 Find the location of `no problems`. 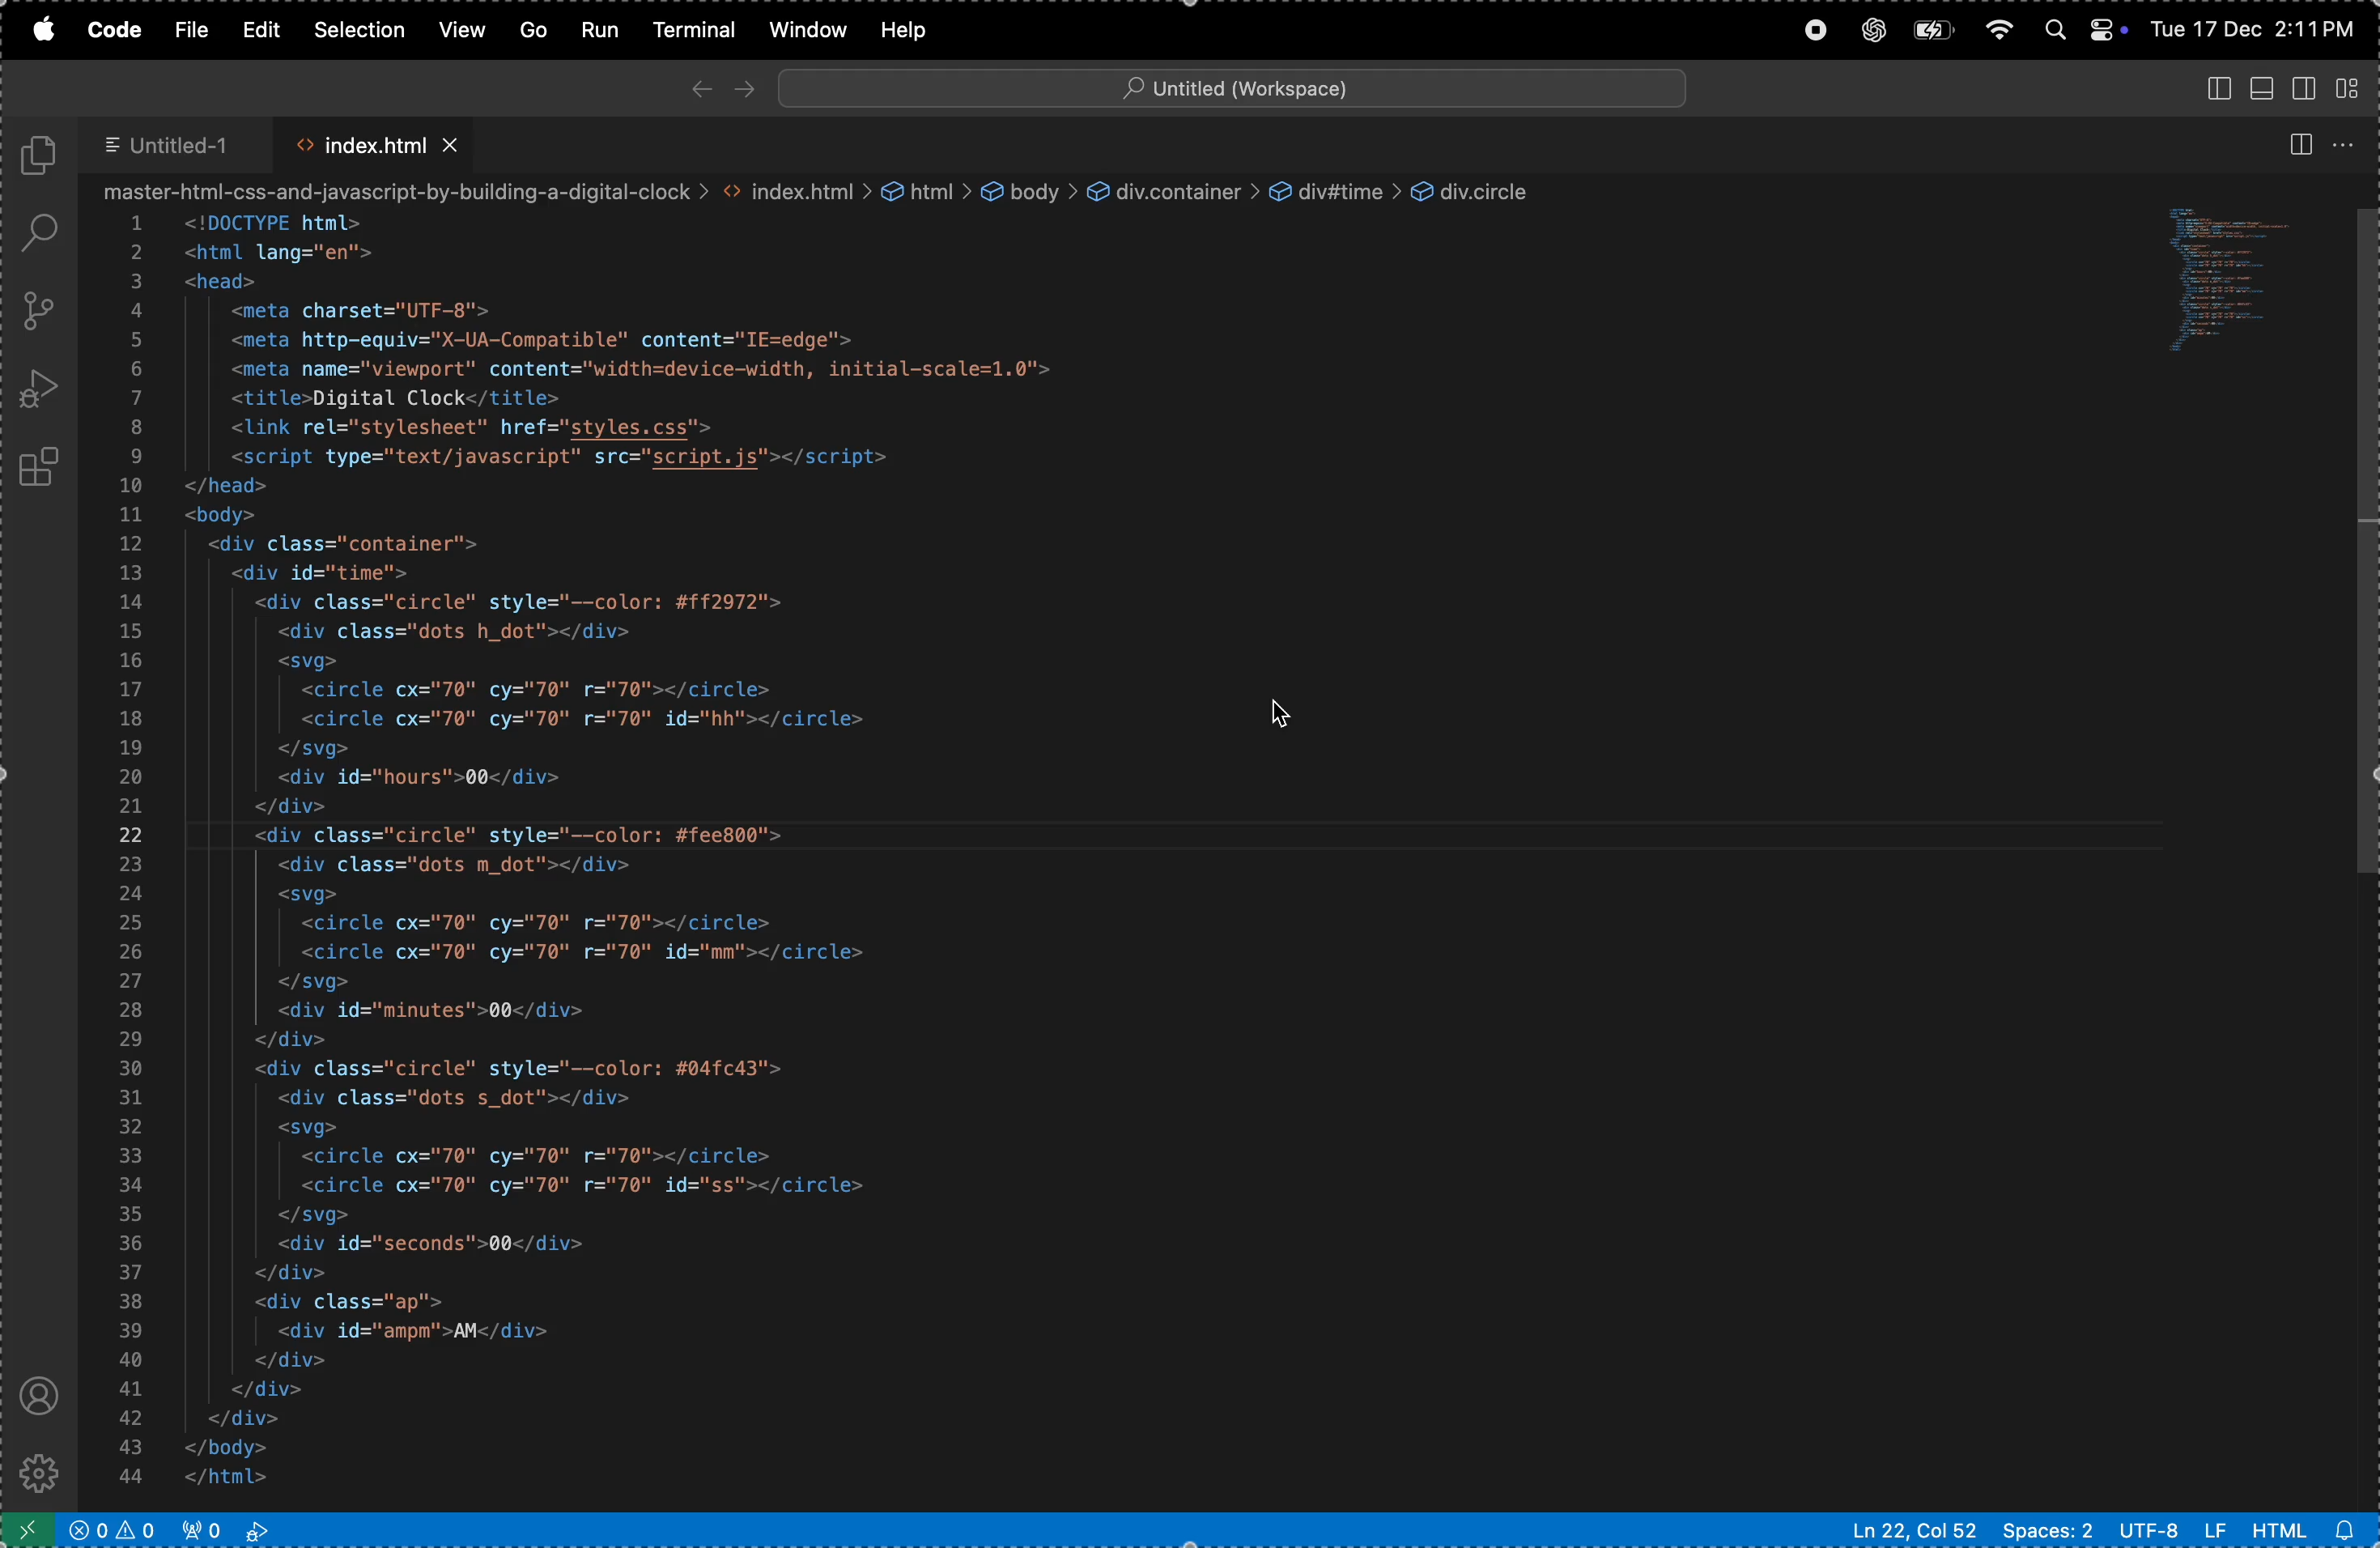

no problems is located at coordinates (118, 1528).